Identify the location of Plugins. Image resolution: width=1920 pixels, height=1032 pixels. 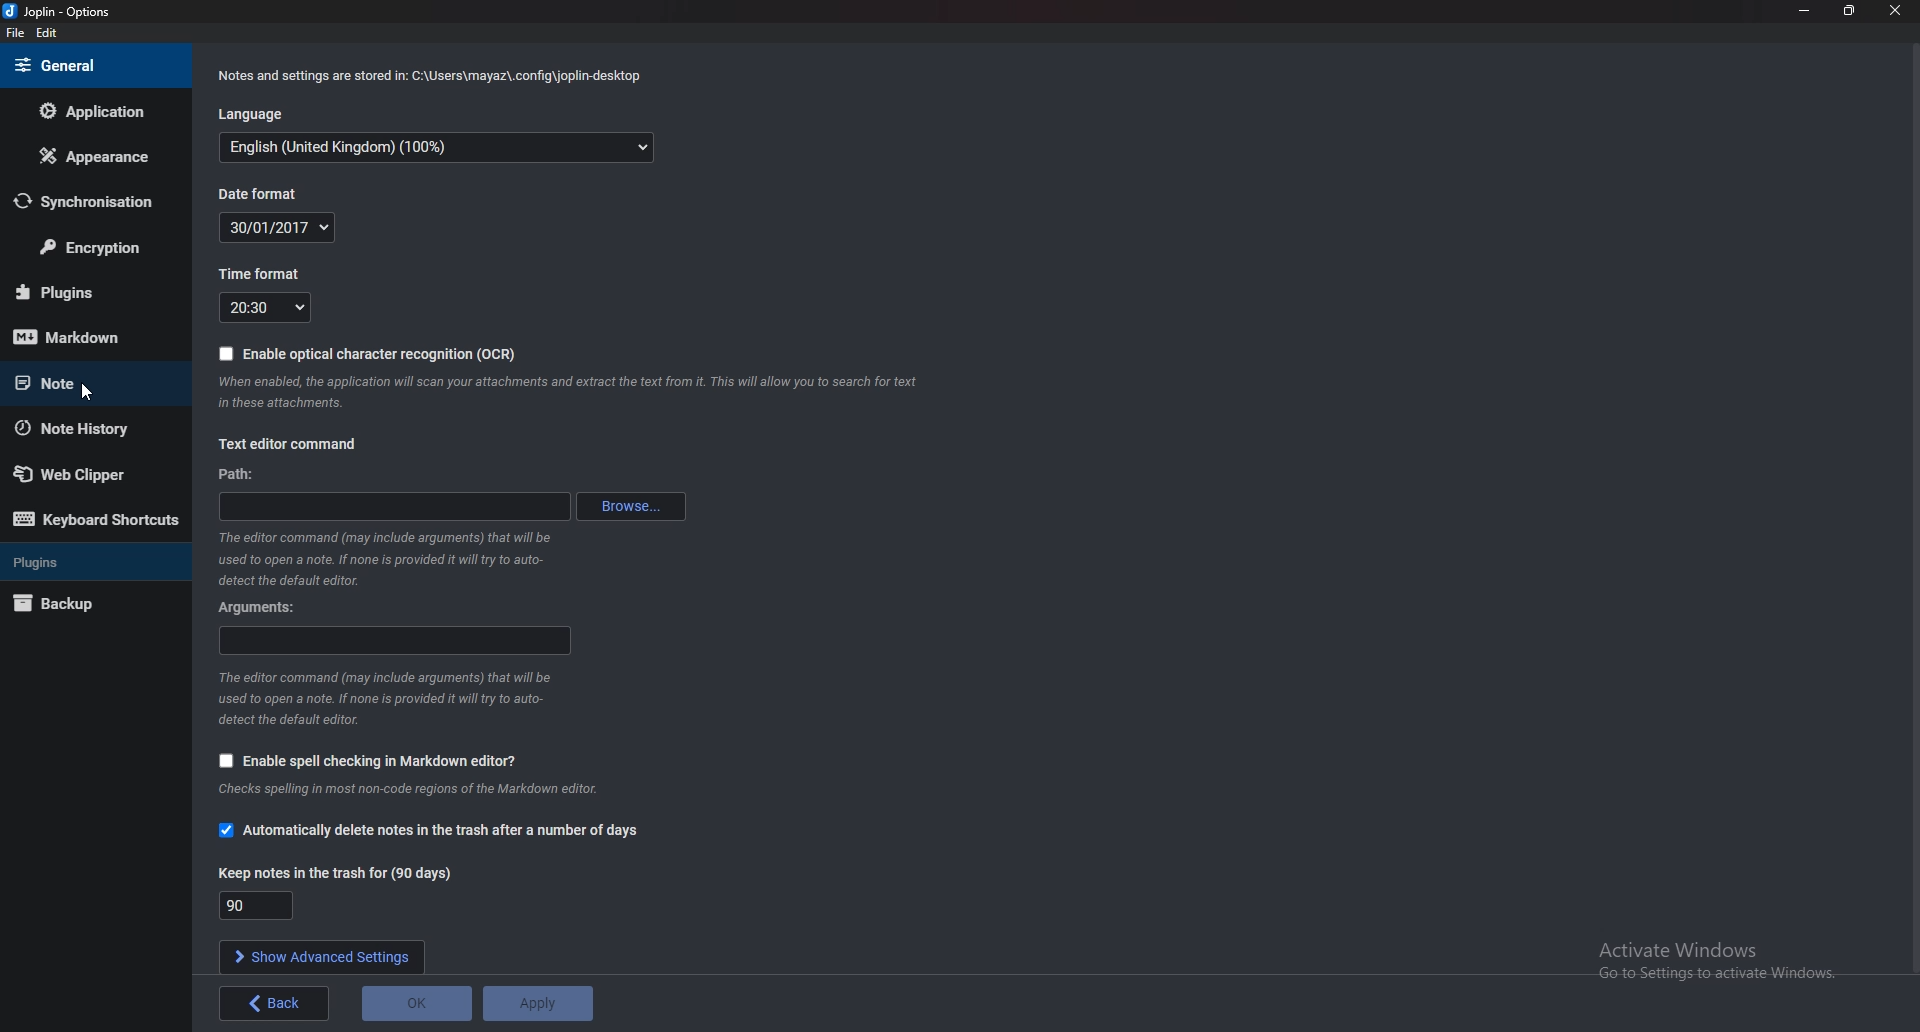
(84, 292).